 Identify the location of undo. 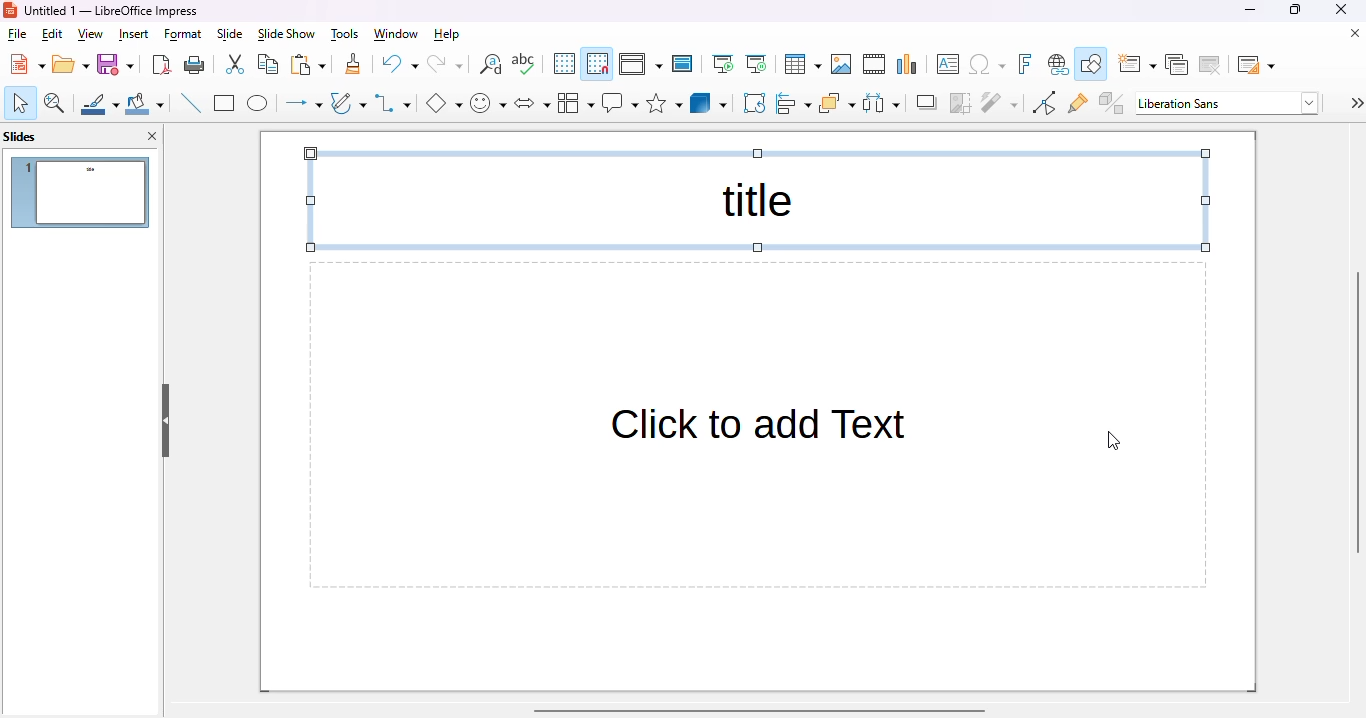
(400, 64).